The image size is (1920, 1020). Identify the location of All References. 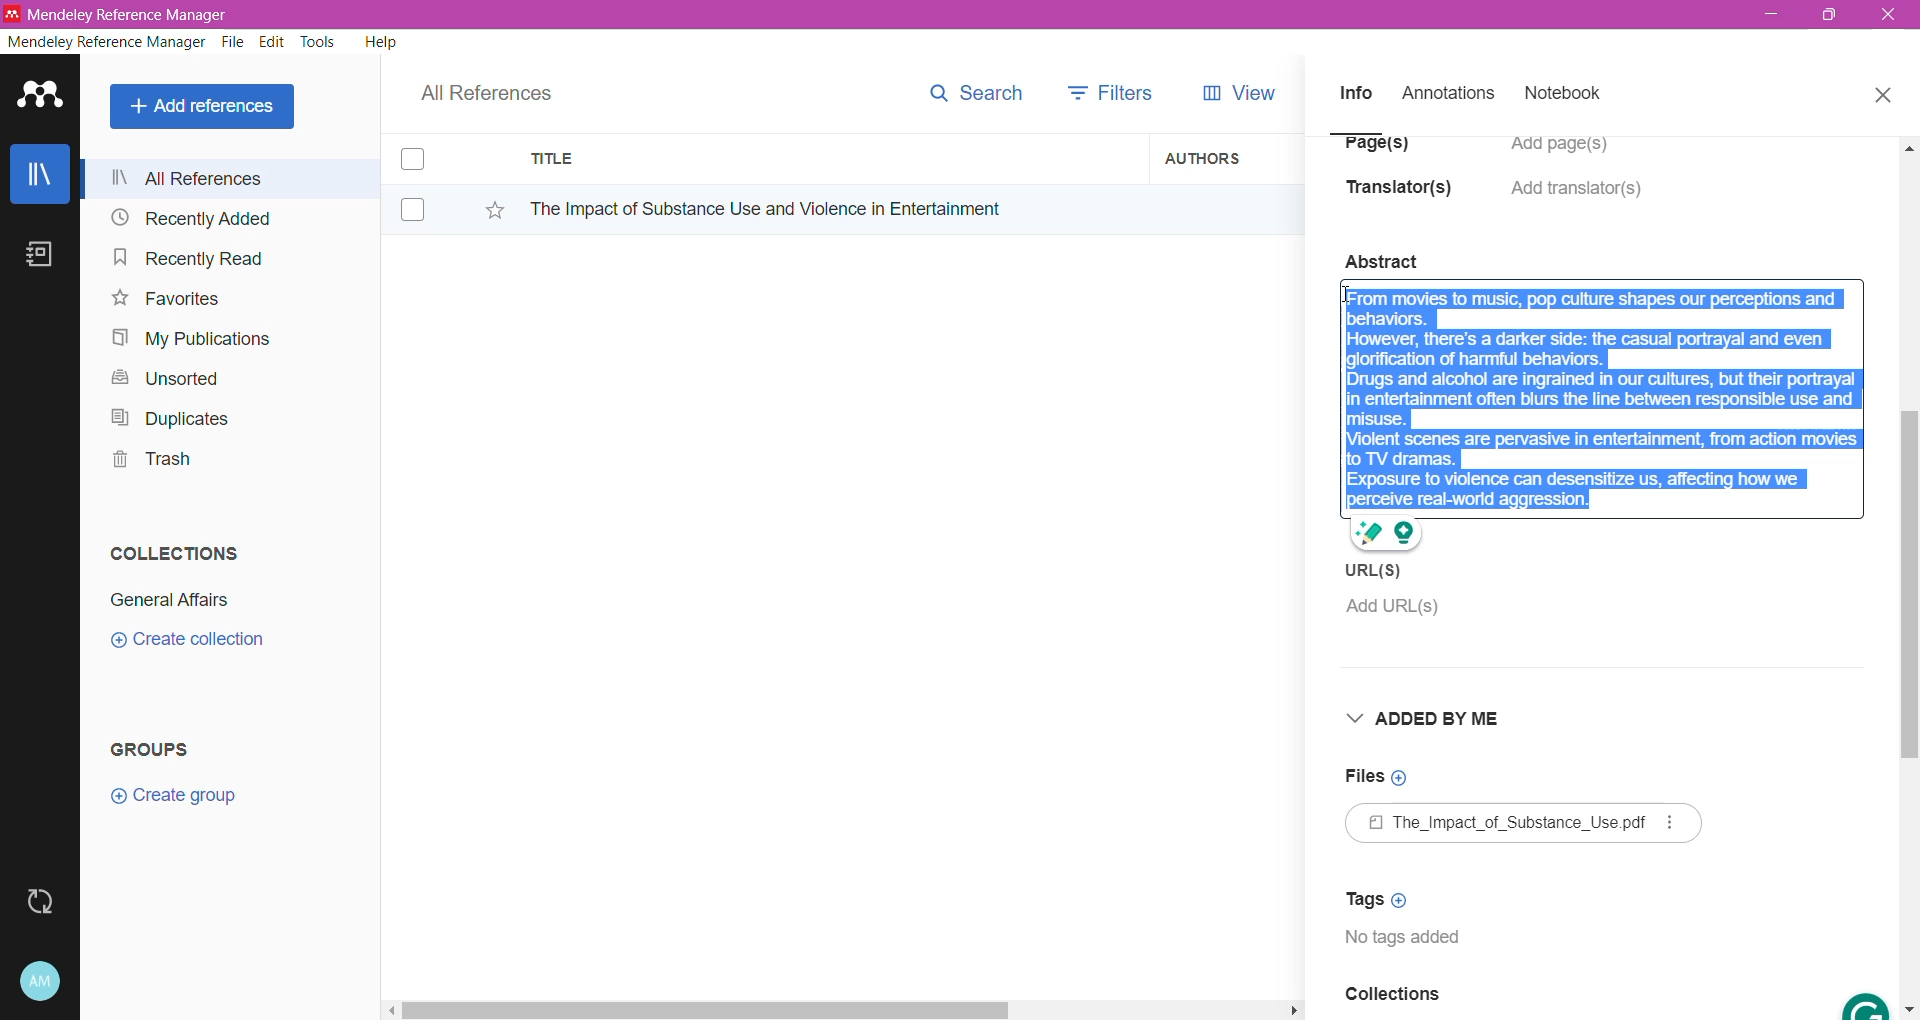
(229, 178).